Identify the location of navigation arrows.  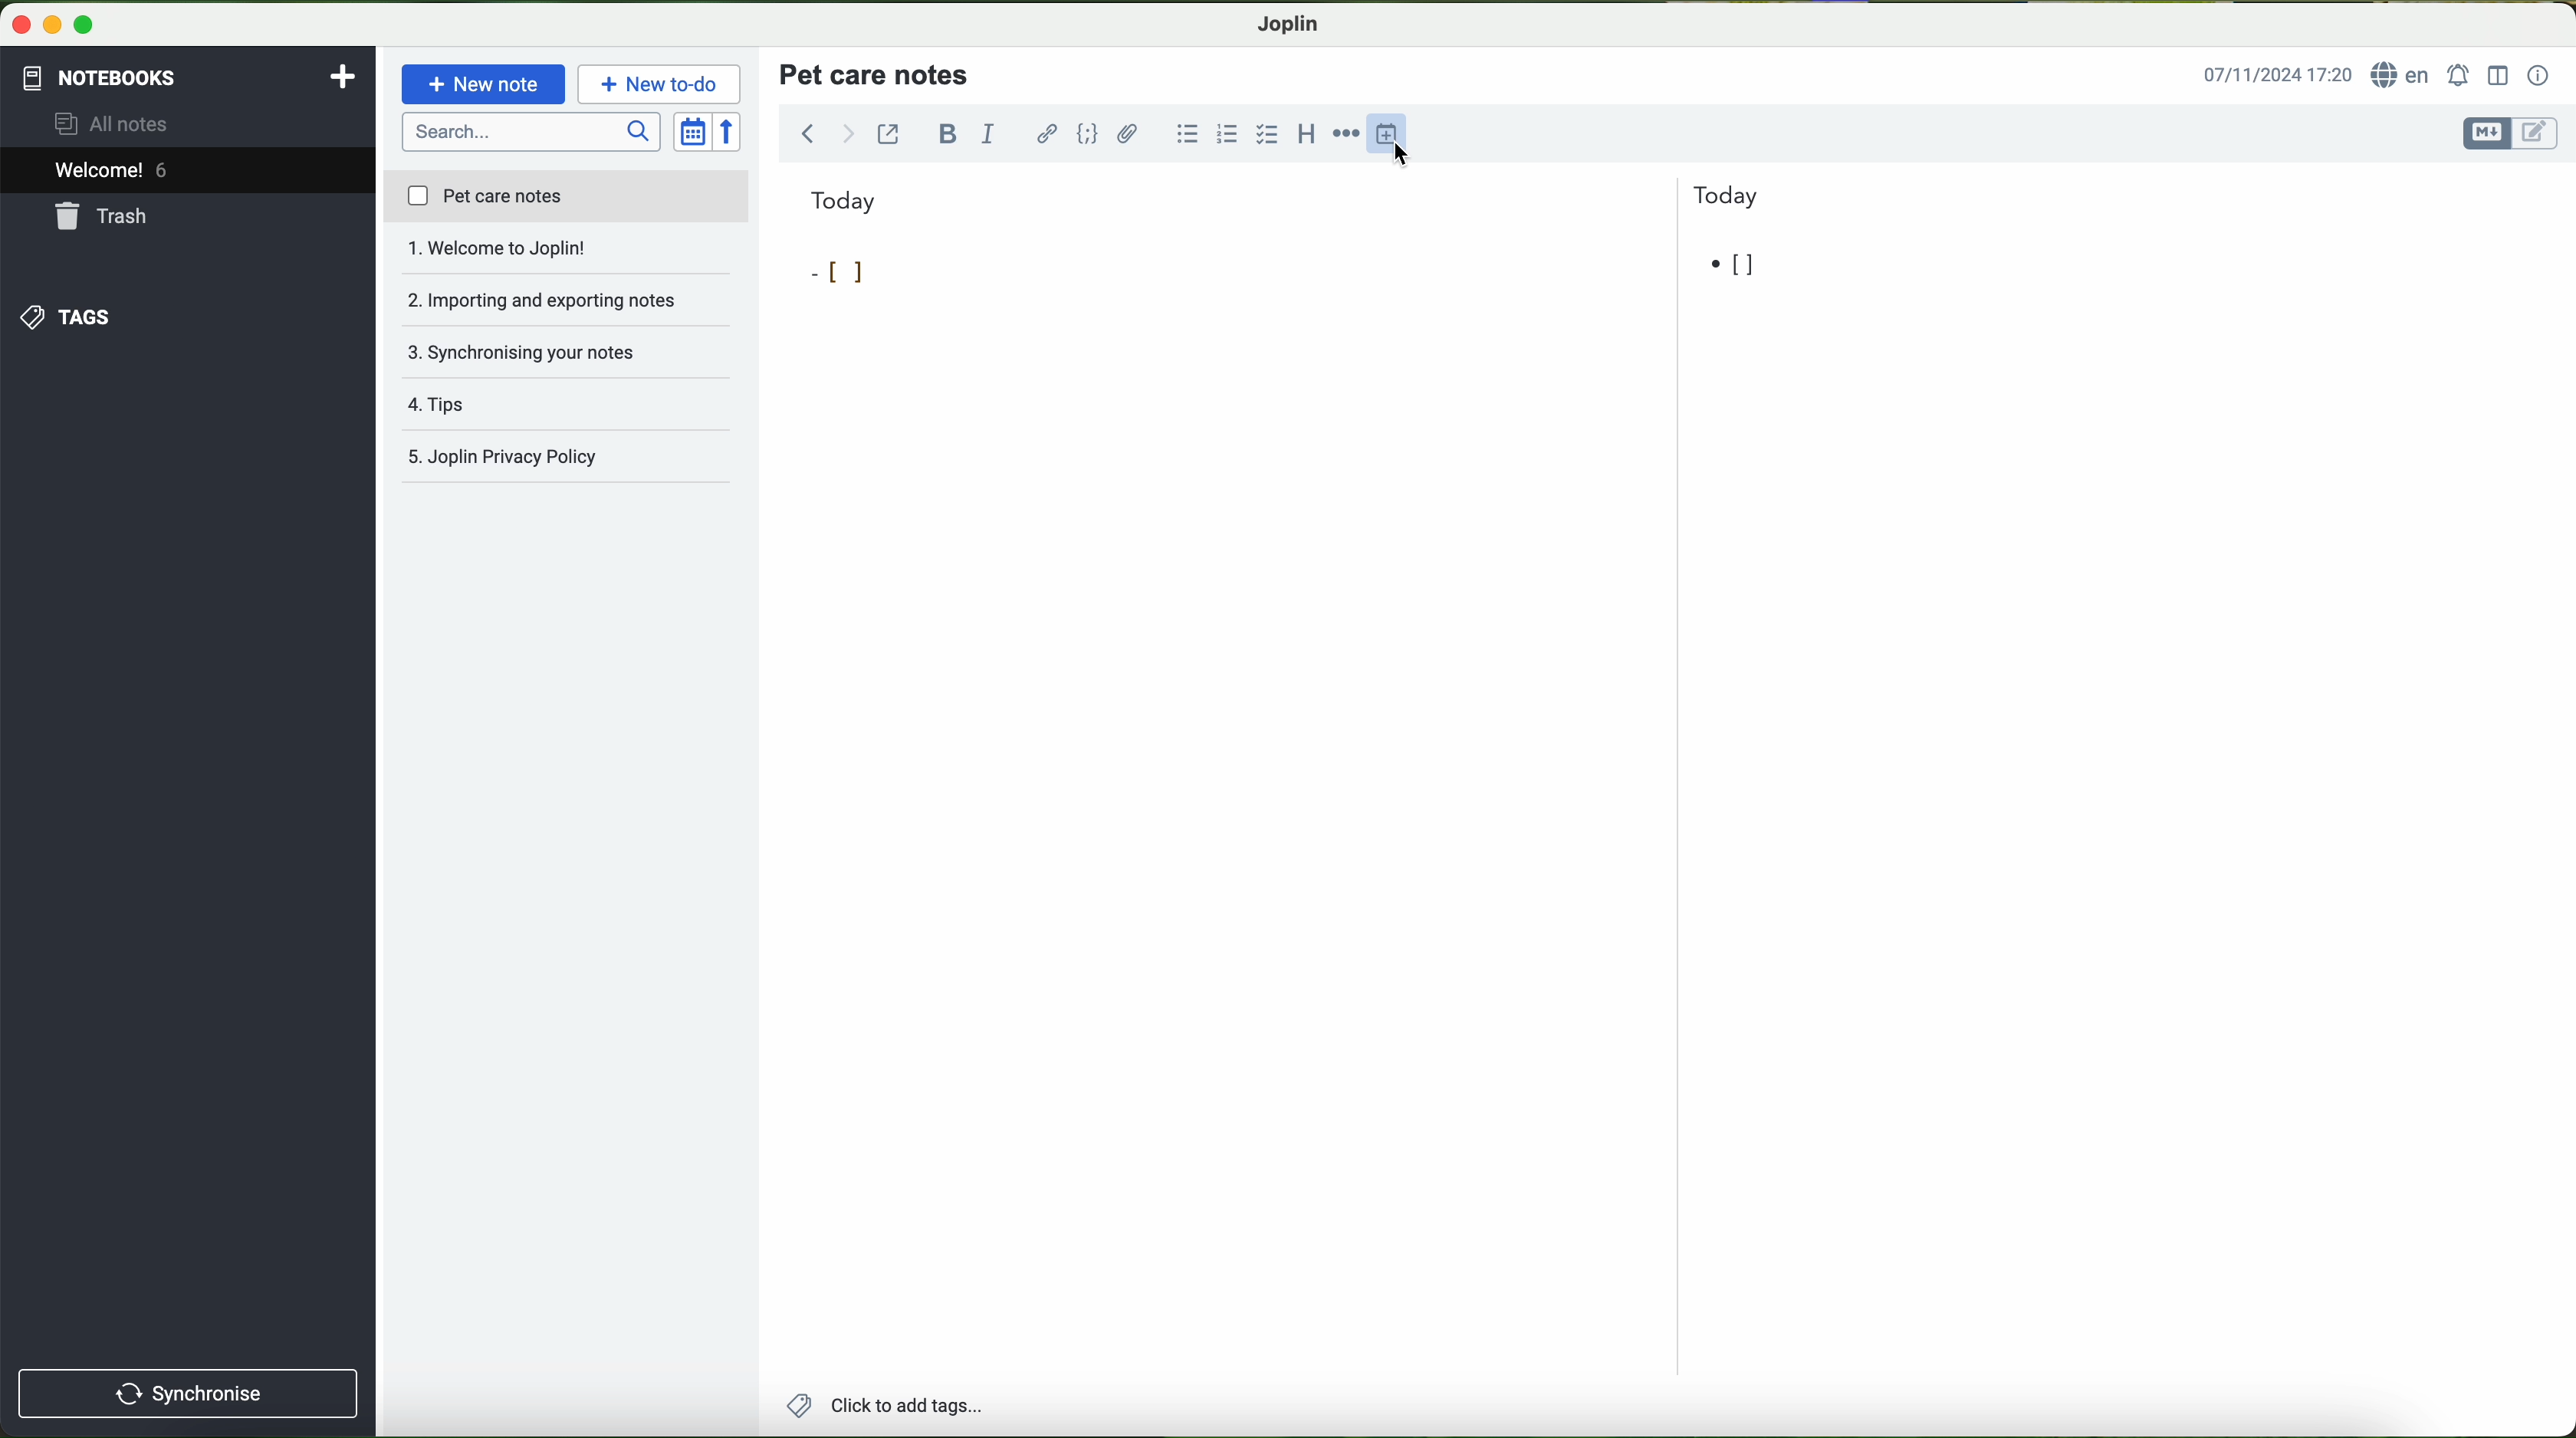
(824, 133).